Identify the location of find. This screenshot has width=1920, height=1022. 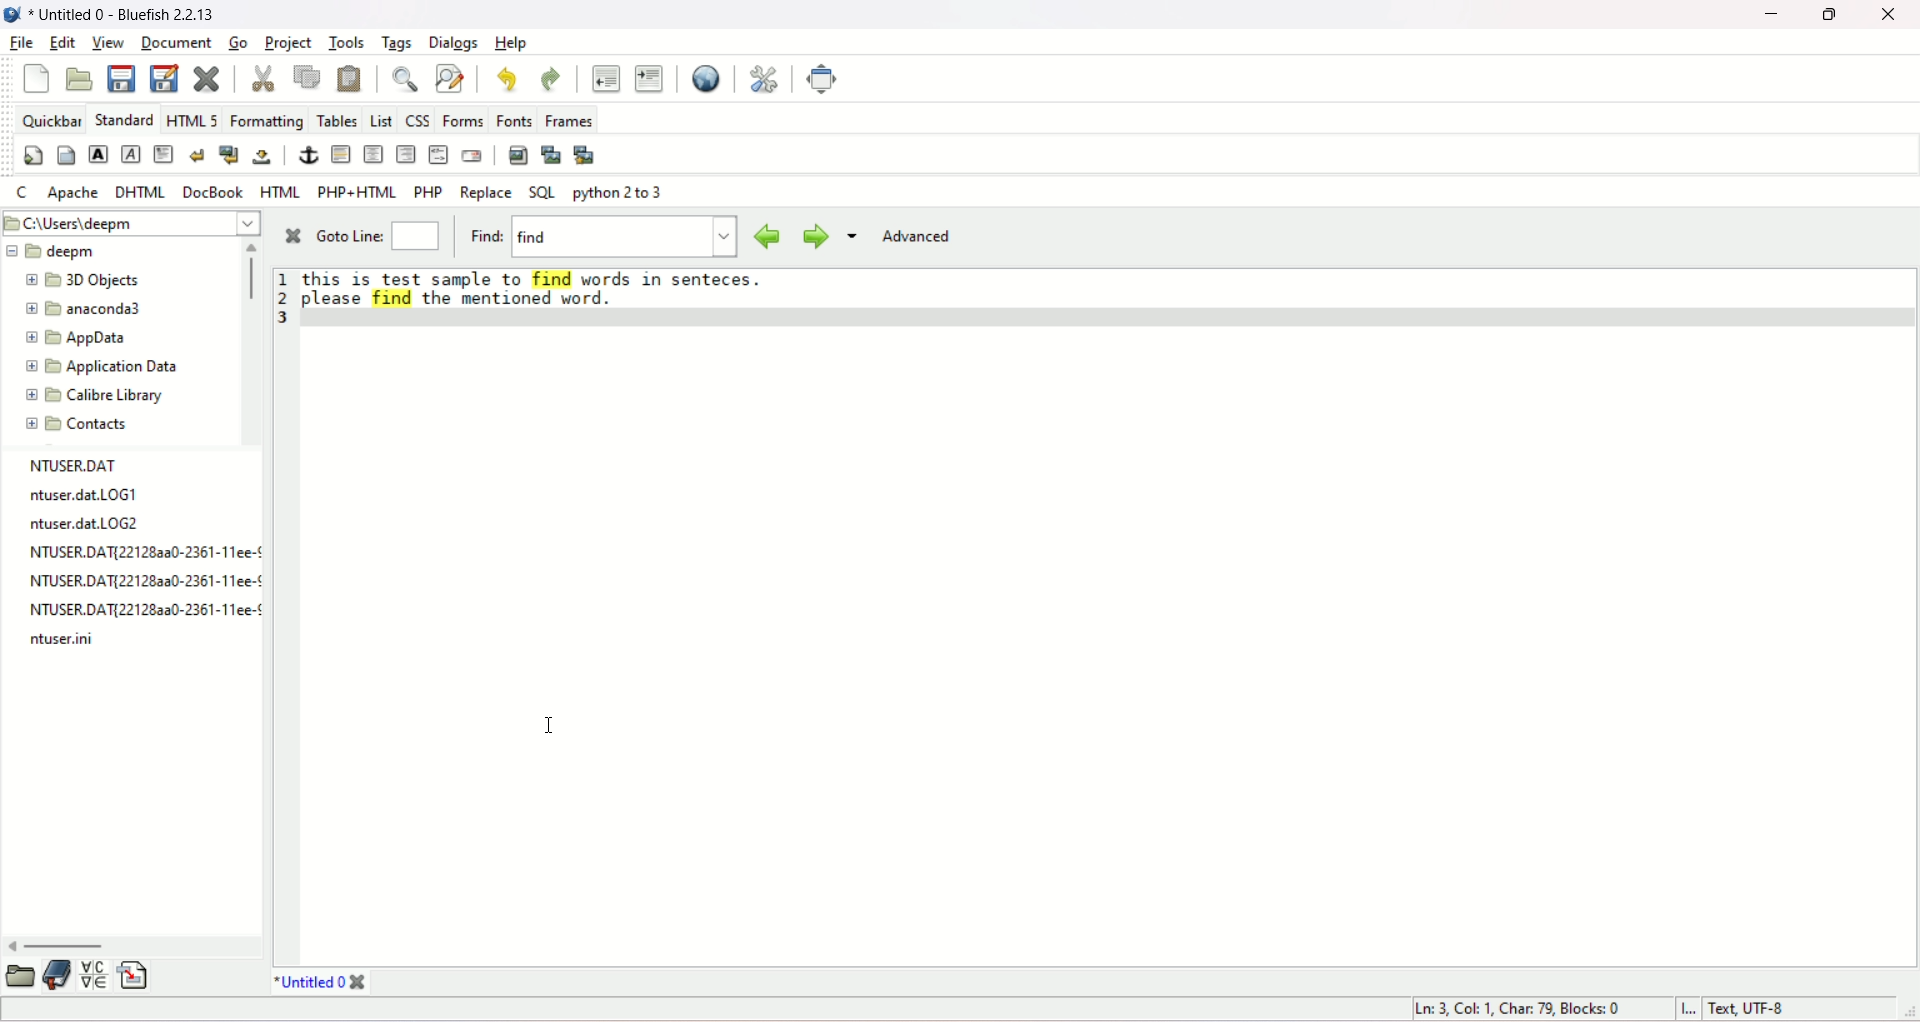
(602, 237).